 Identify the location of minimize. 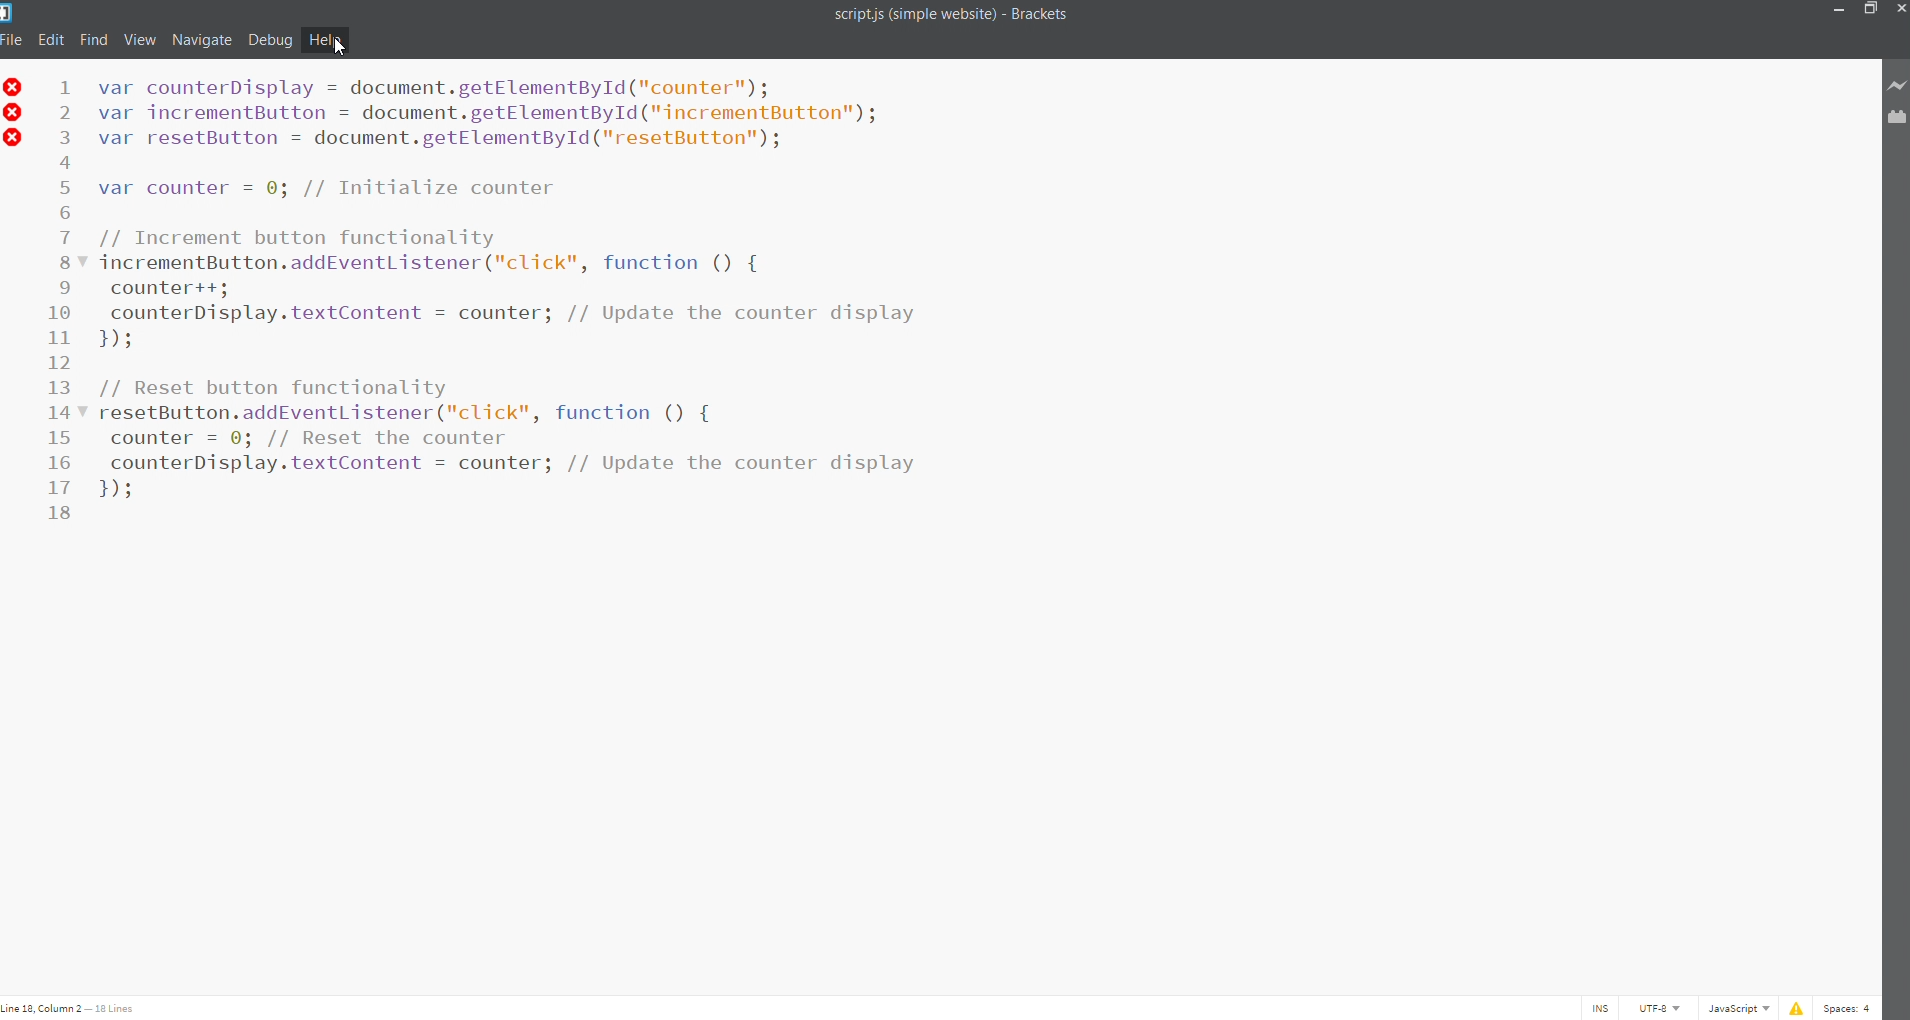
(1835, 9).